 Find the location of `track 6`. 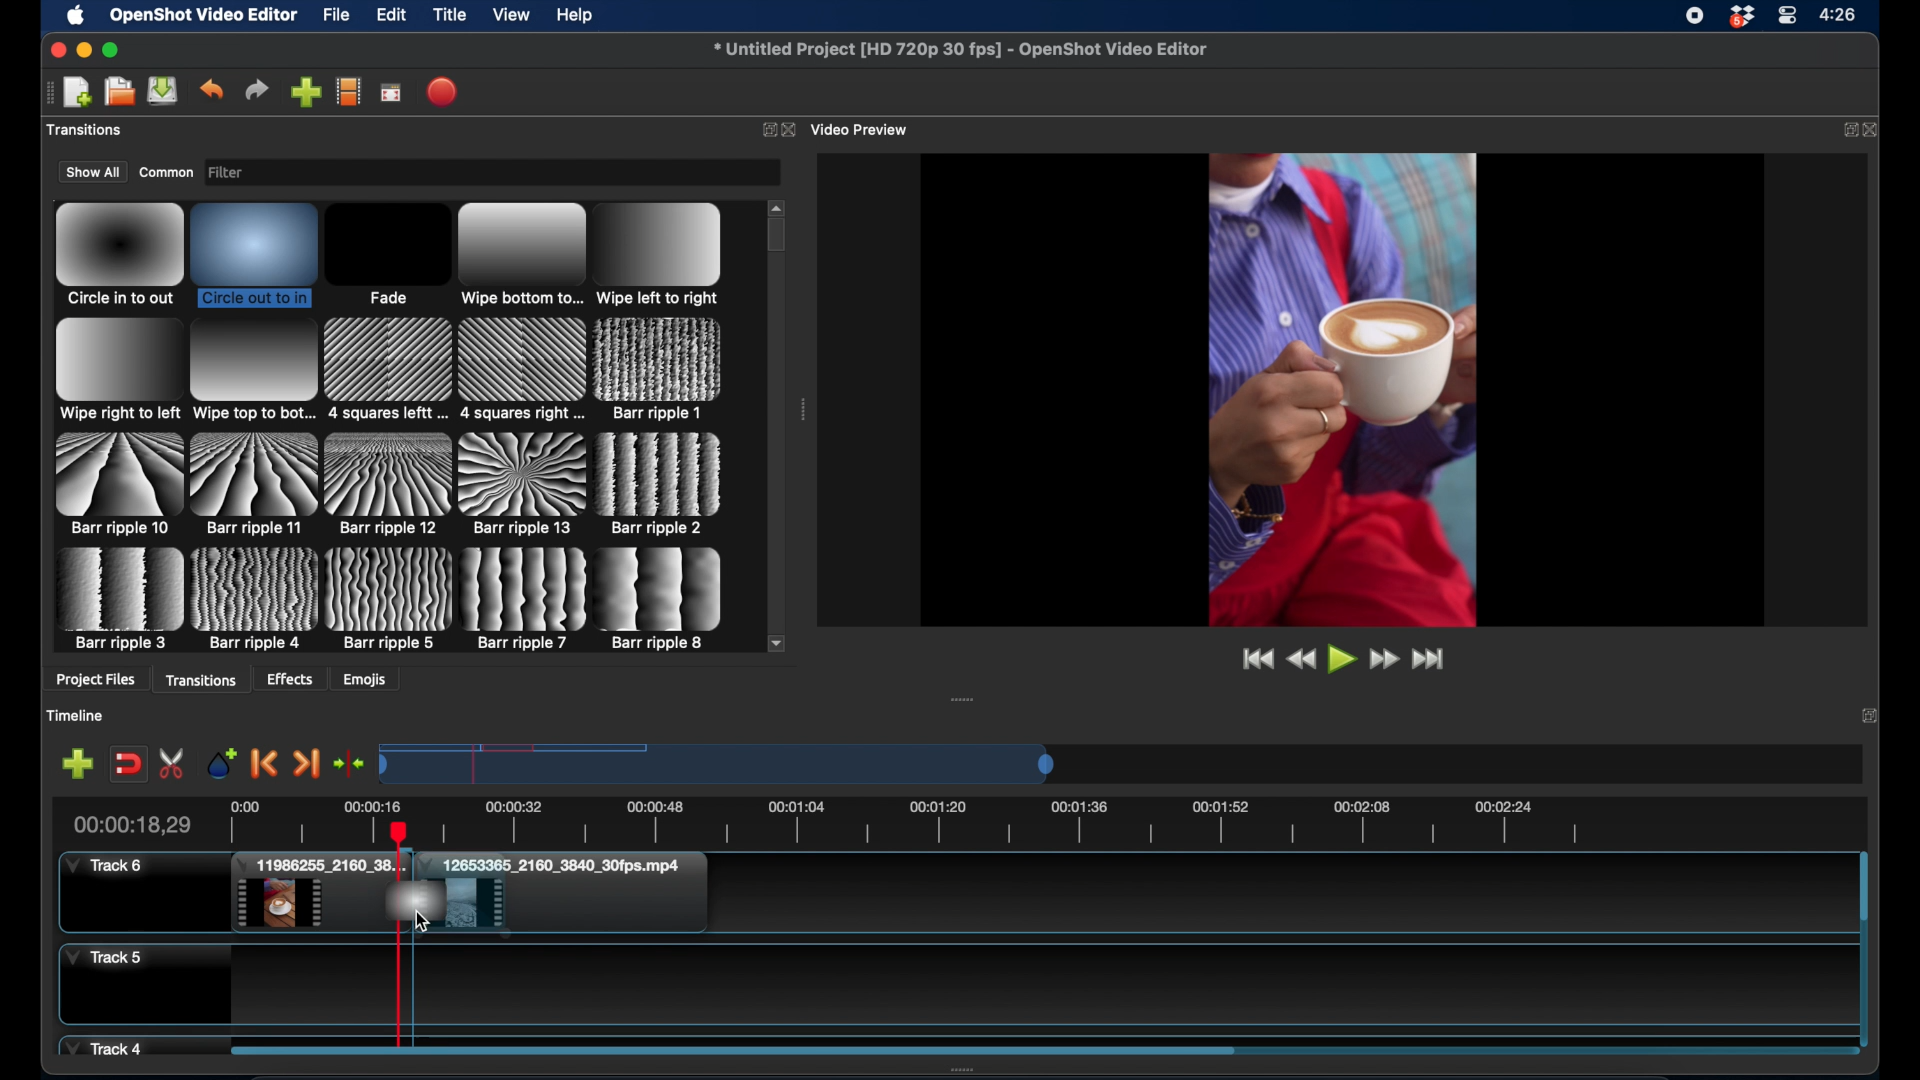

track 6 is located at coordinates (106, 866).